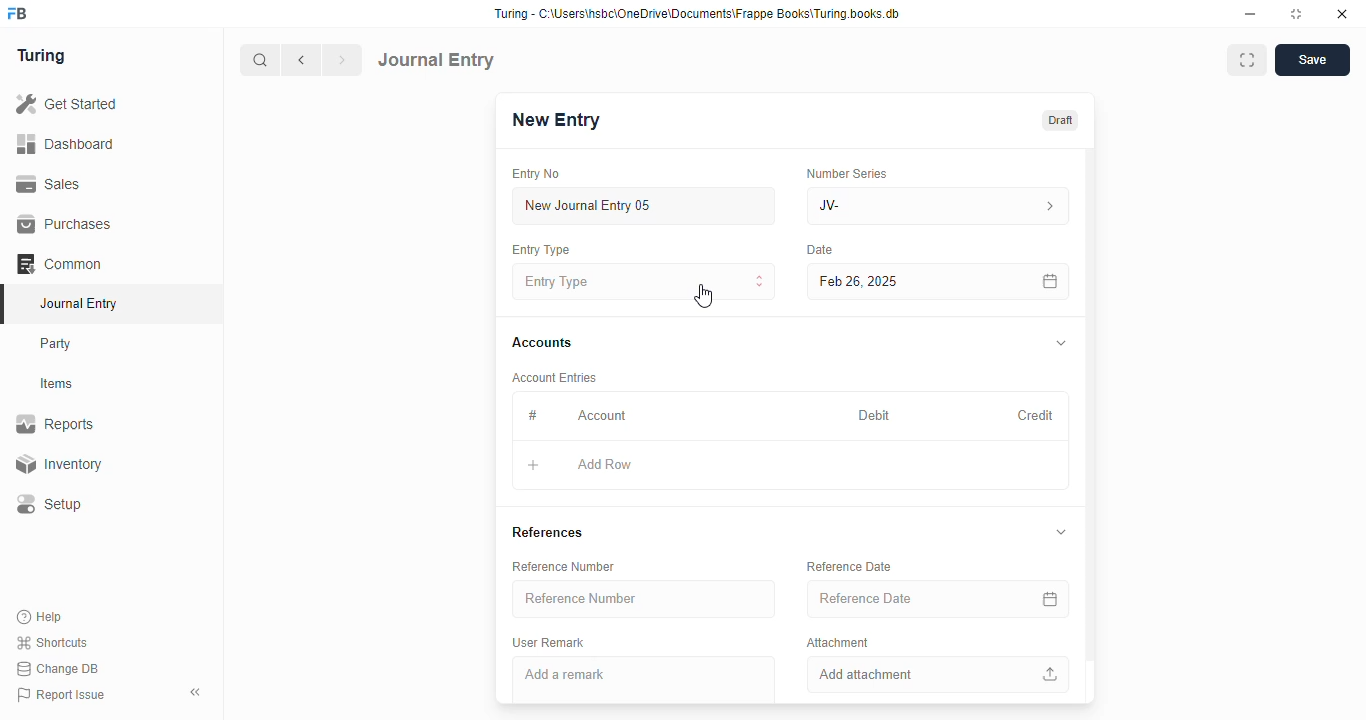  Describe the element at coordinates (1312, 60) in the screenshot. I see `save` at that location.